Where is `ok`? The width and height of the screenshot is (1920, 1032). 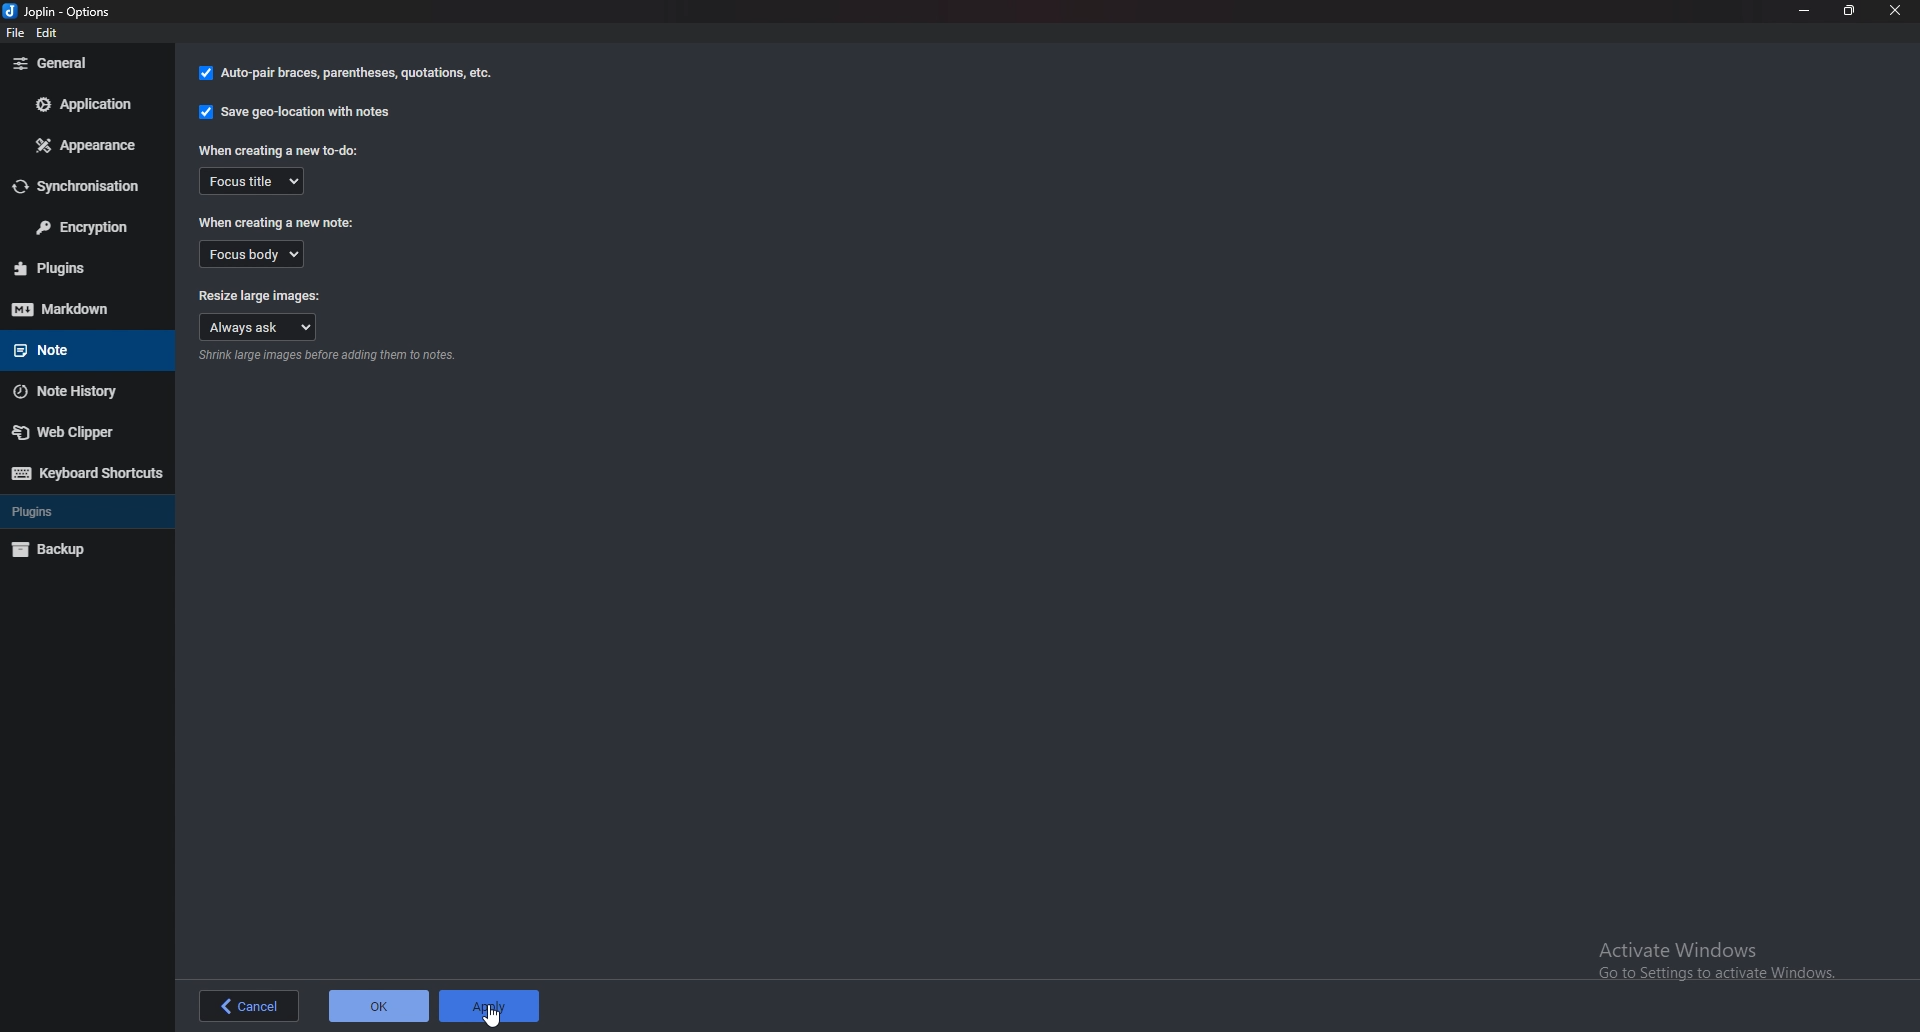
ok is located at coordinates (378, 1004).